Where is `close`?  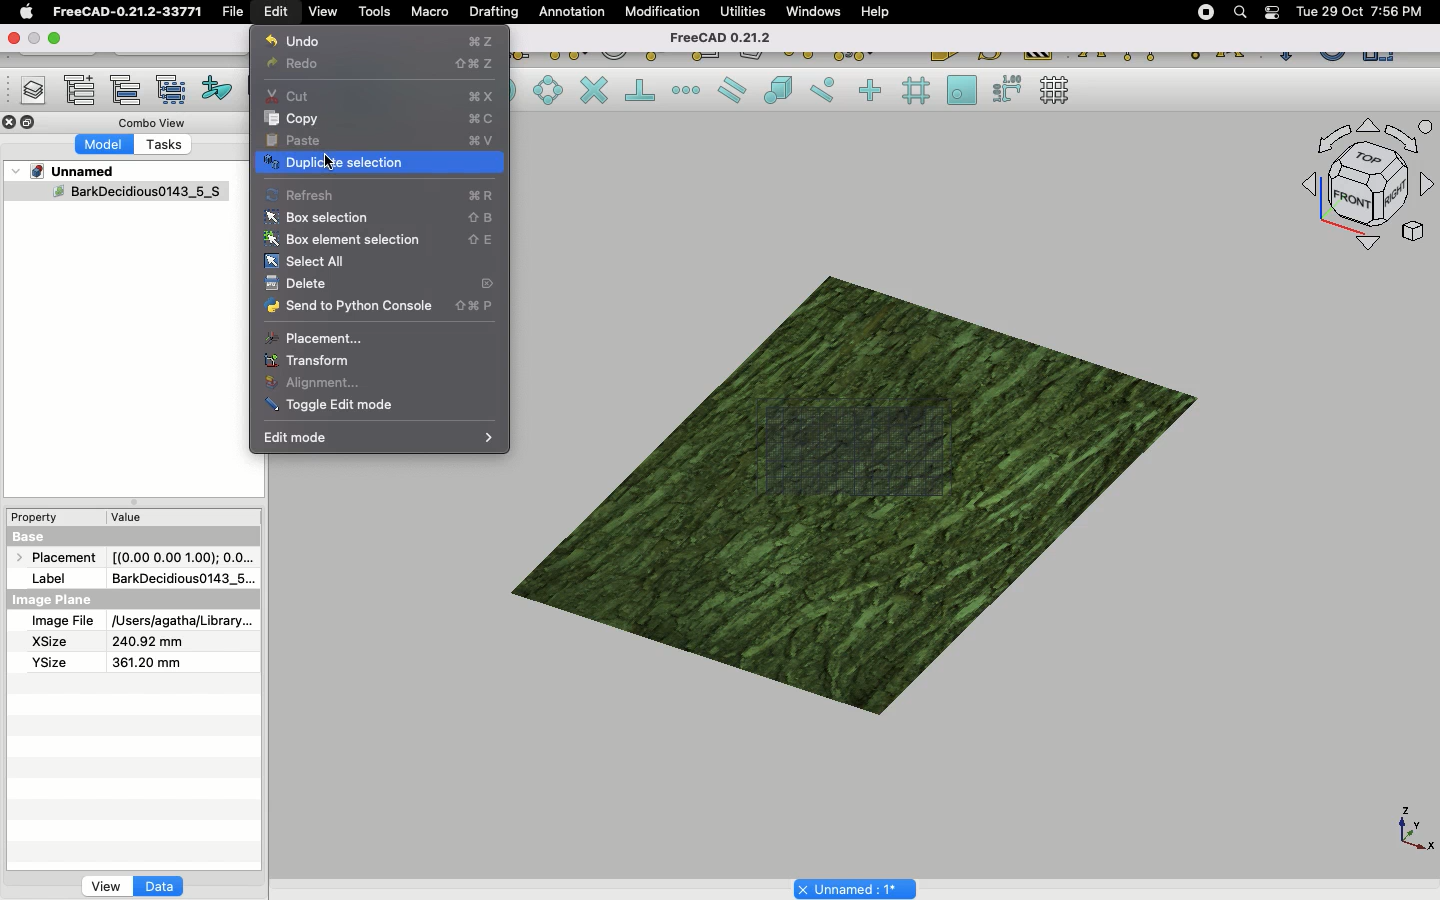
close is located at coordinates (11, 39).